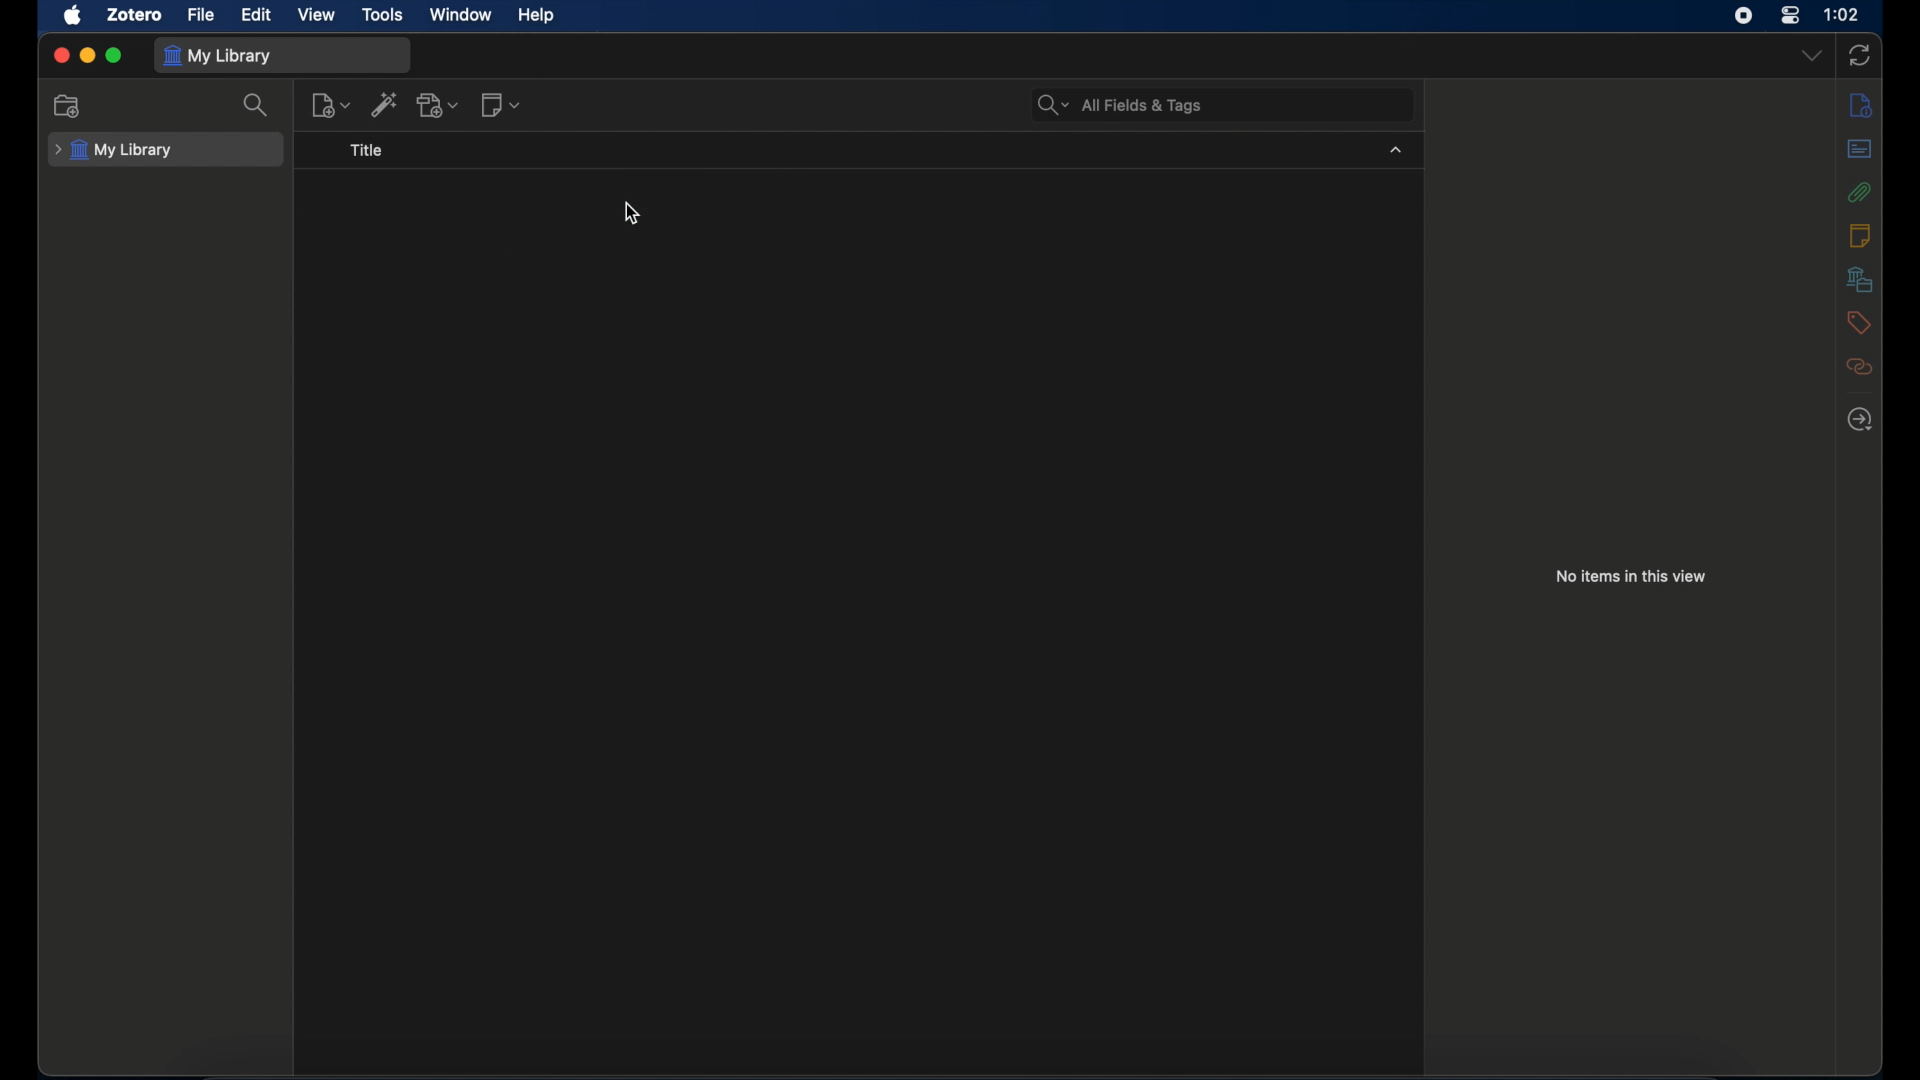 The width and height of the screenshot is (1920, 1080). Describe the element at coordinates (1861, 55) in the screenshot. I see `sync` at that location.